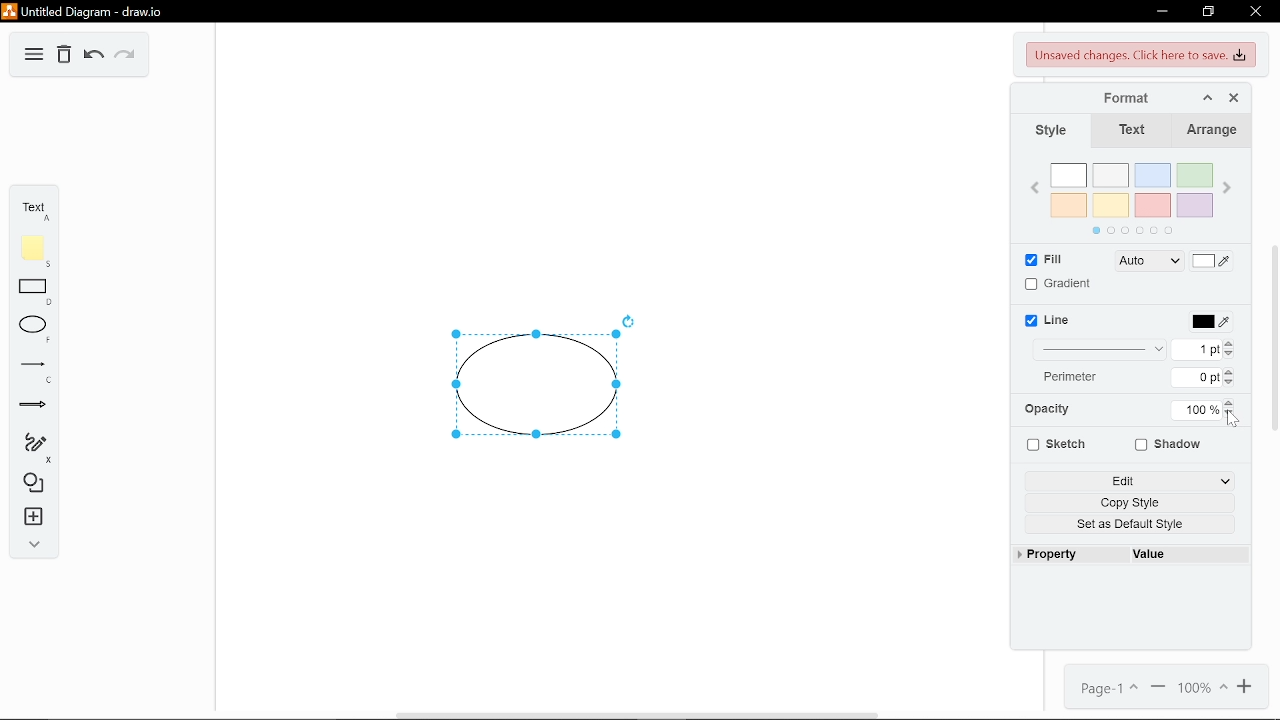  I want to click on Fill Color, so click(1211, 261).